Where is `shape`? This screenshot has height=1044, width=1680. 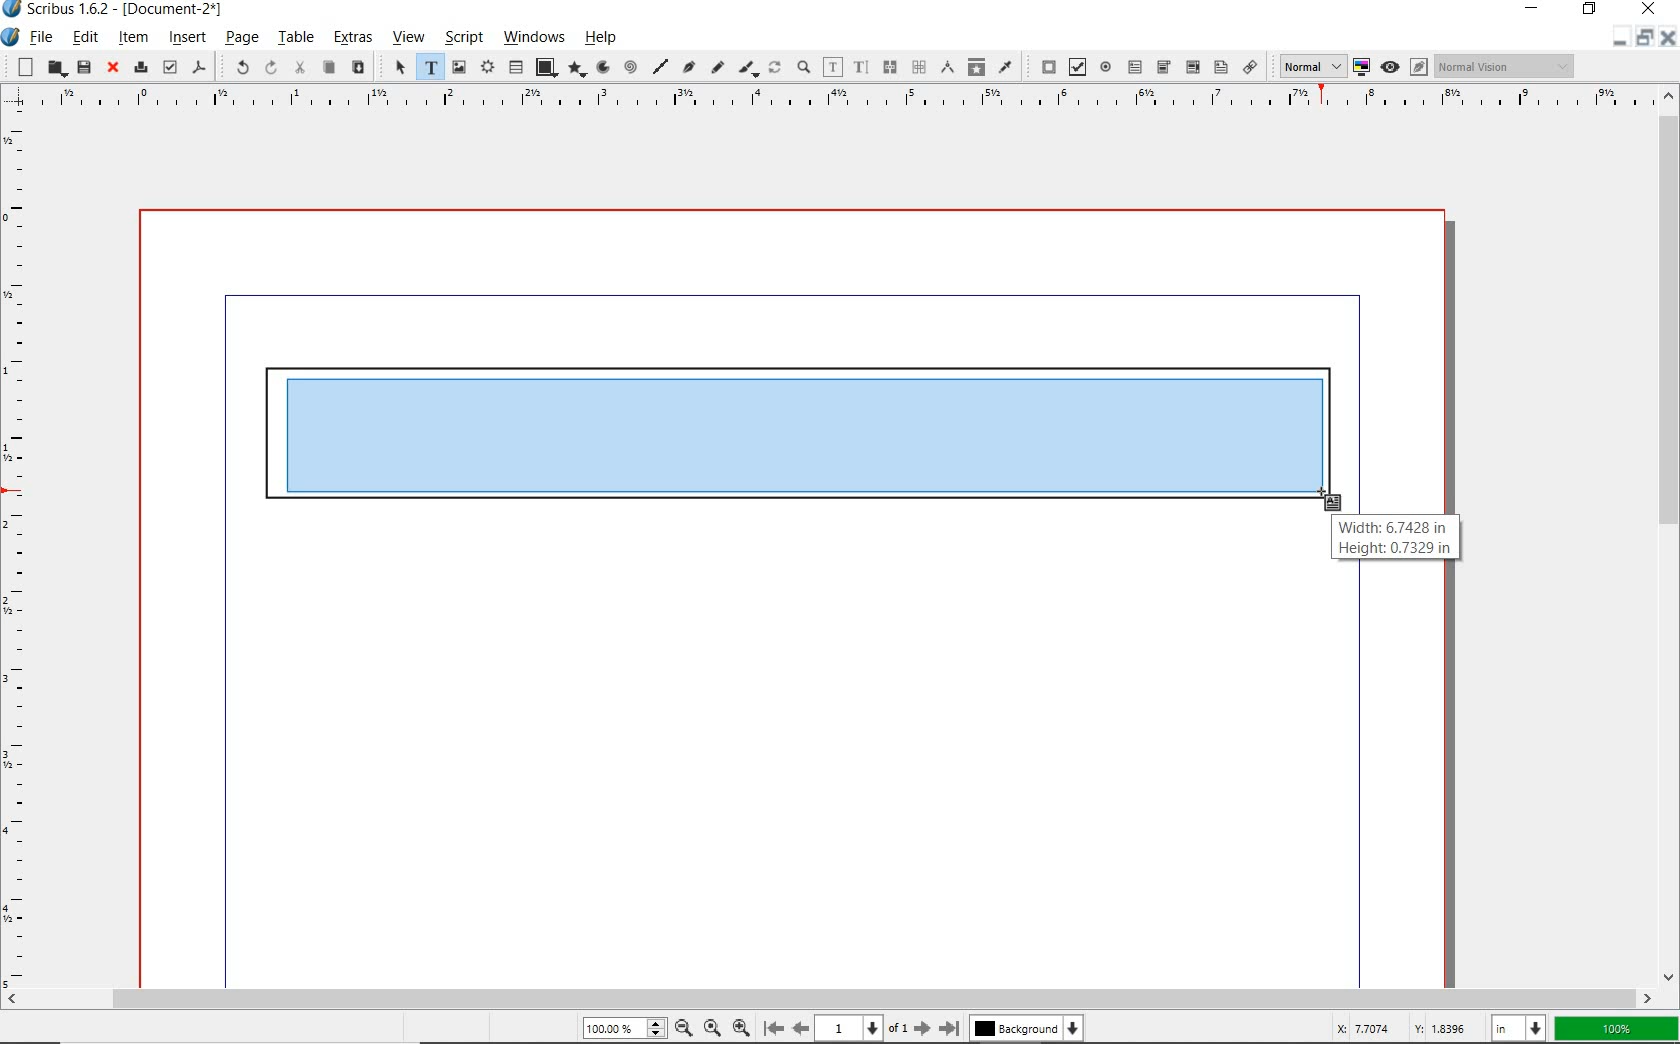
shape is located at coordinates (546, 68).